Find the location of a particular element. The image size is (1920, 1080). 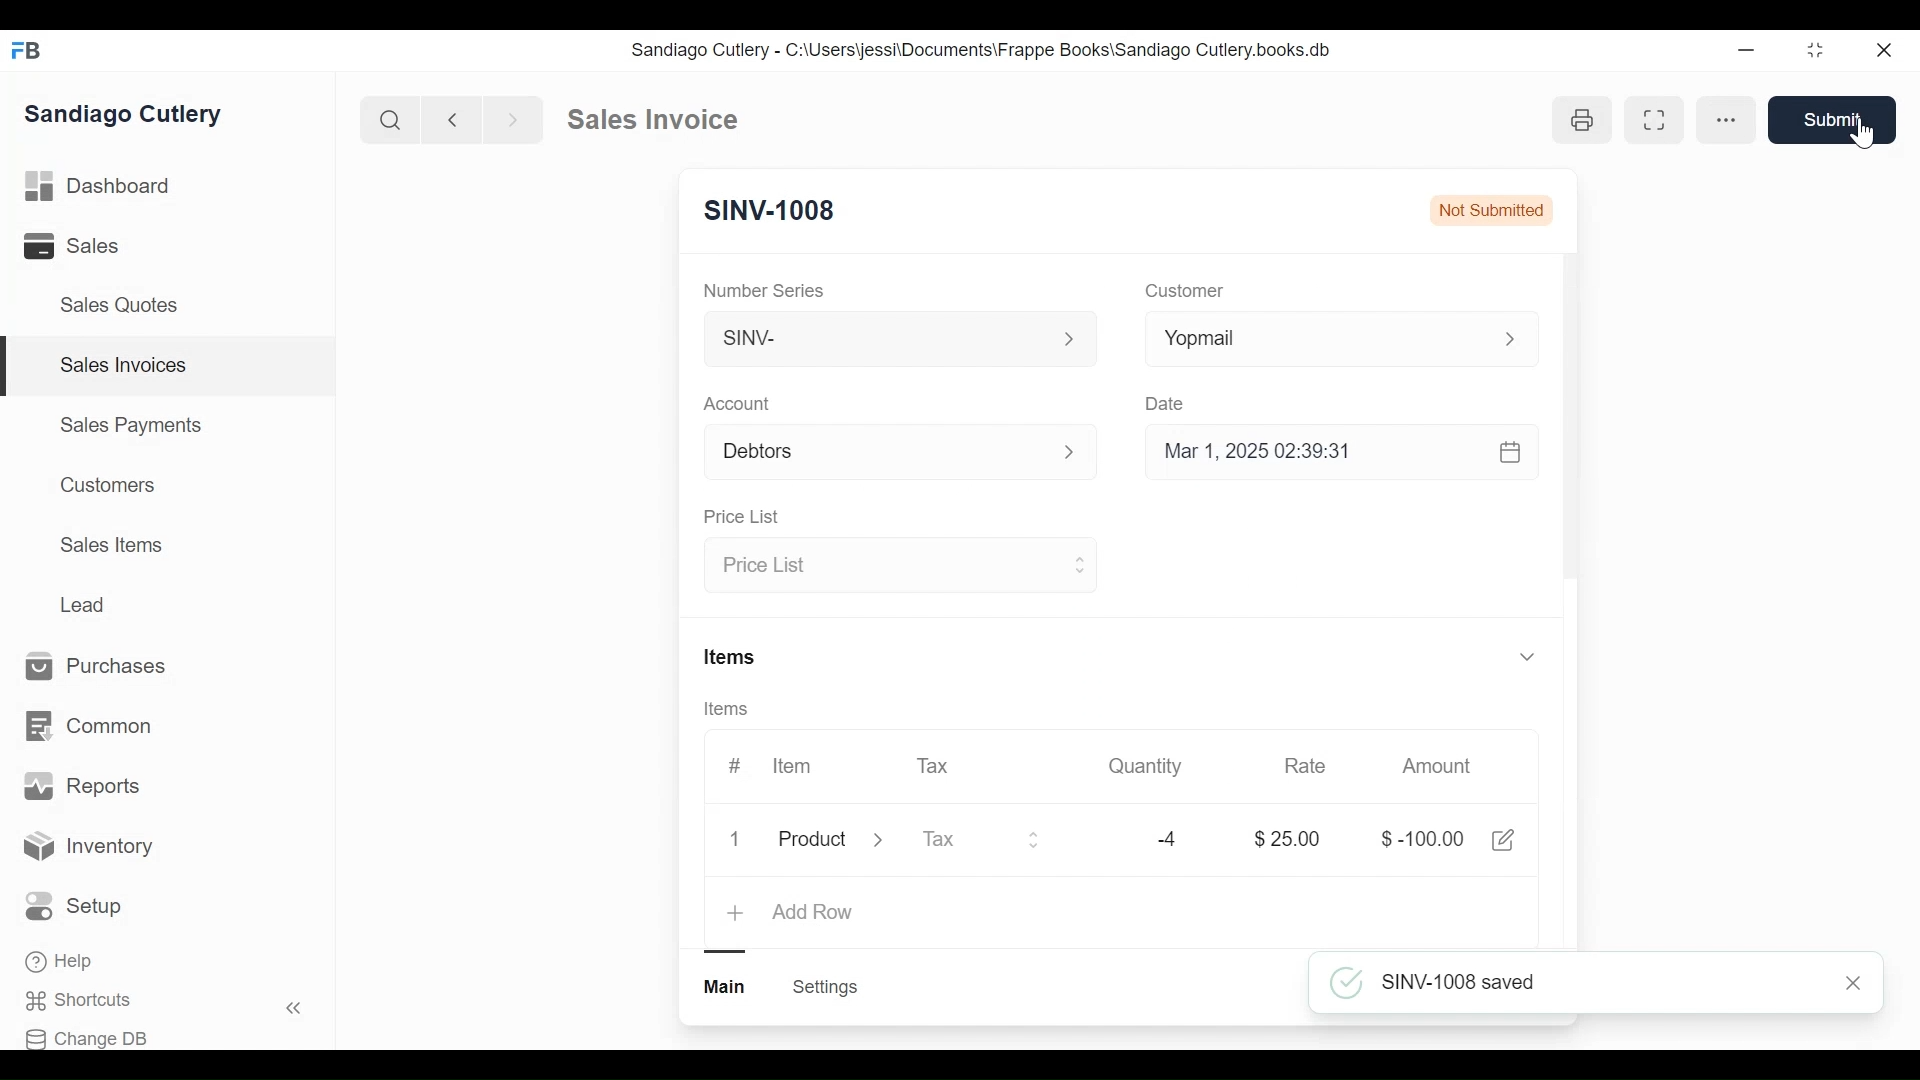

Minimize is located at coordinates (1744, 50).